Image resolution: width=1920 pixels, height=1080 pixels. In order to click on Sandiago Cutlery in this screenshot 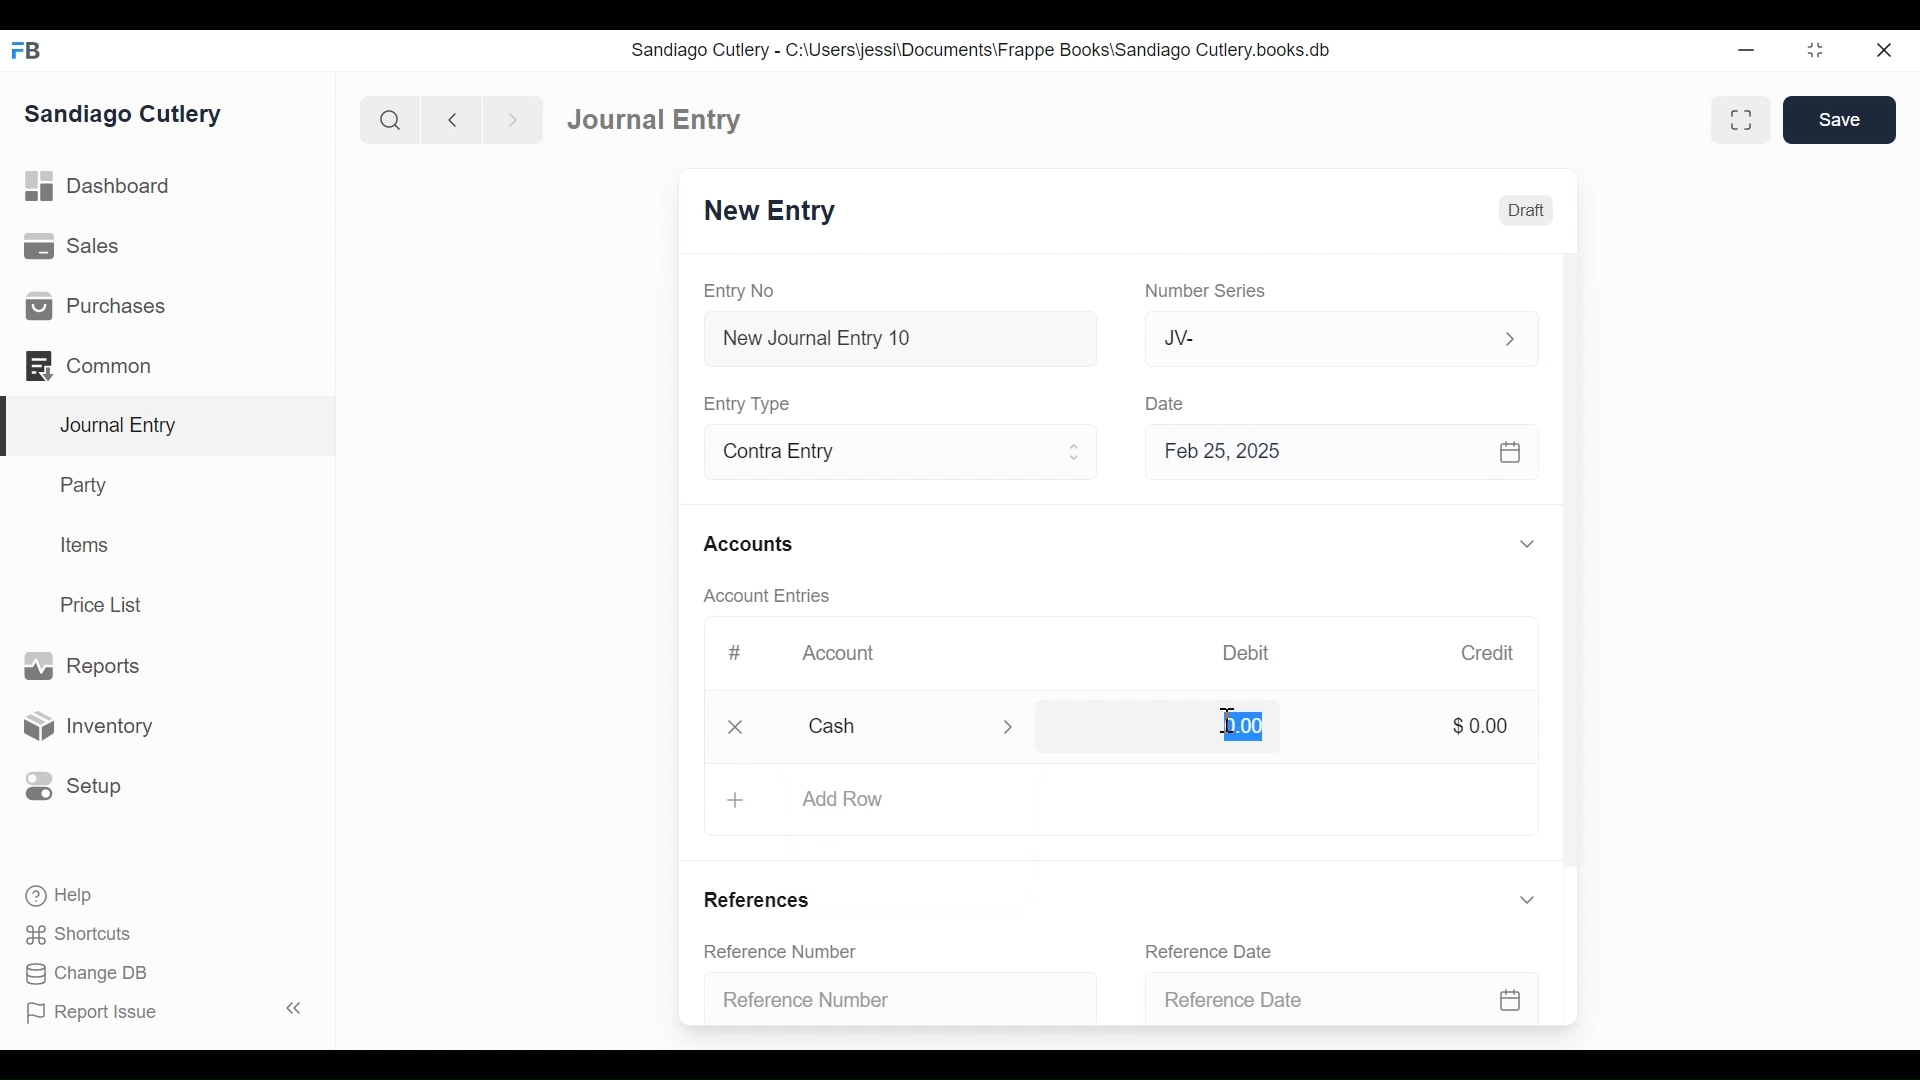, I will do `click(124, 115)`.